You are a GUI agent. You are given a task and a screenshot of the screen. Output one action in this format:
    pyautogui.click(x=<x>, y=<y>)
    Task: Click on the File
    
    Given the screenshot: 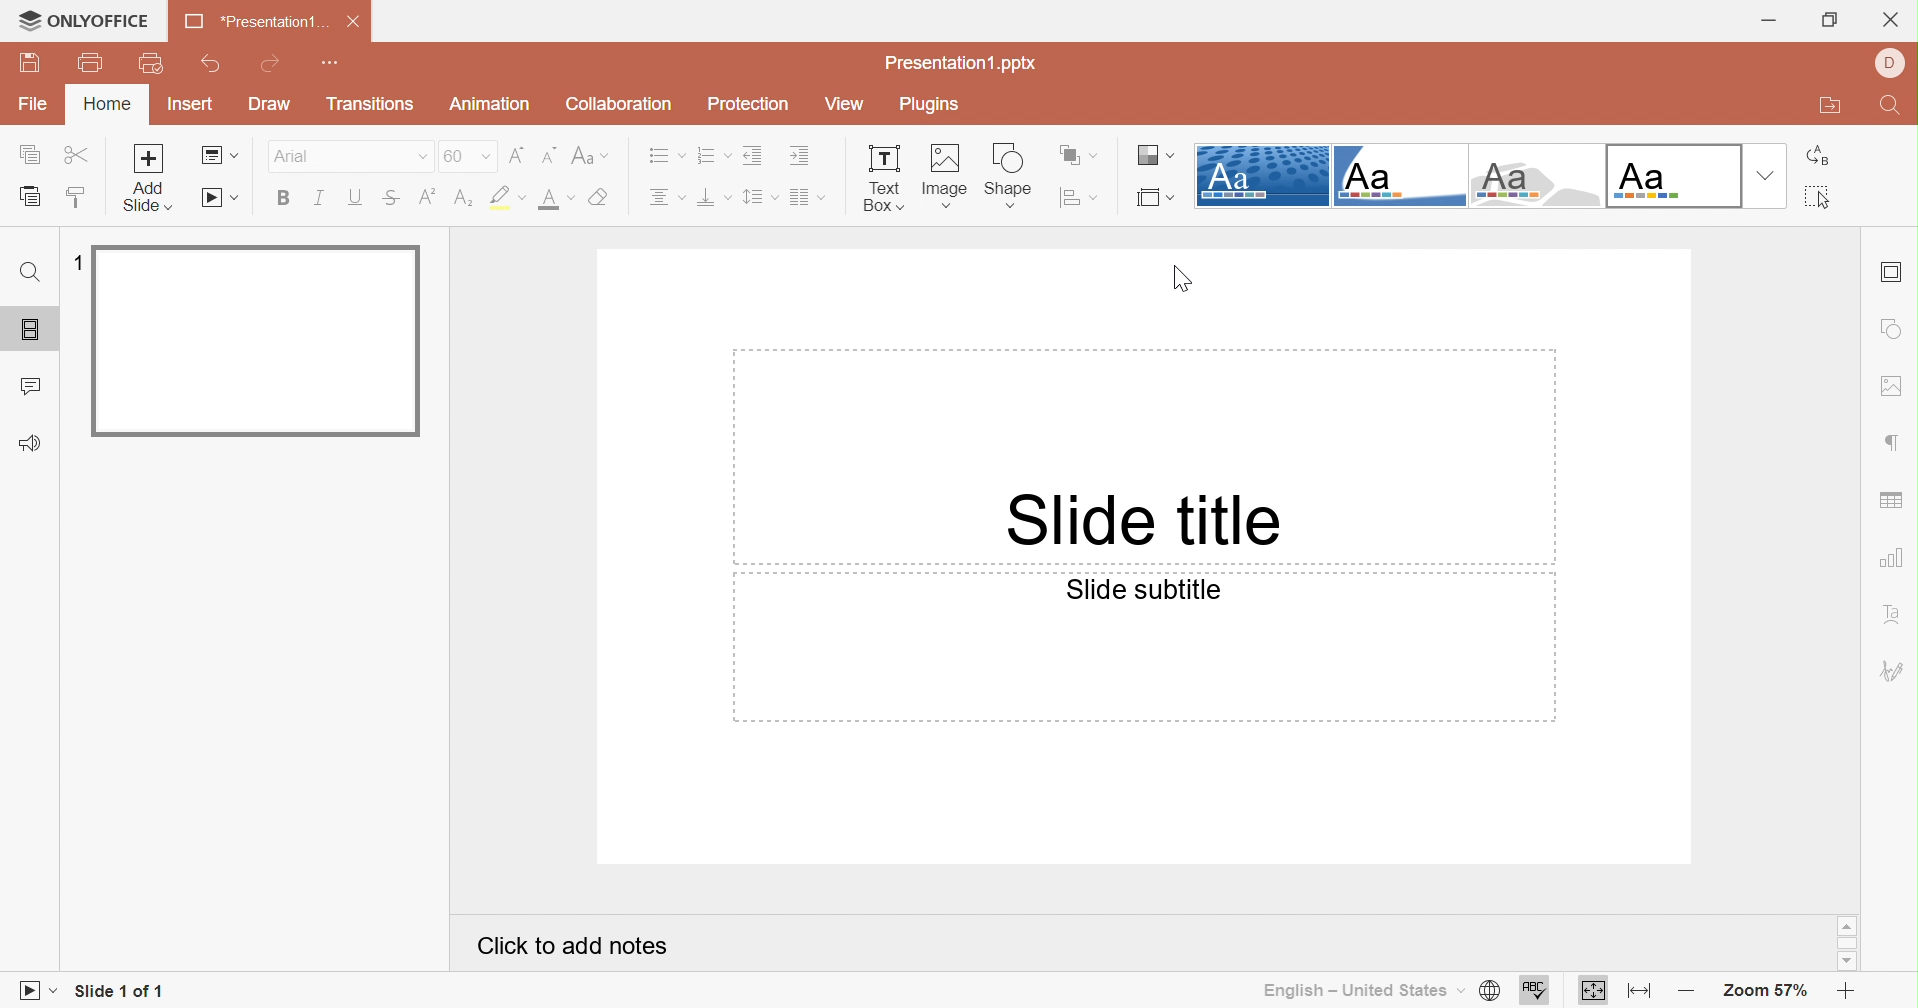 What is the action you would take?
    pyautogui.click(x=34, y=105)
    